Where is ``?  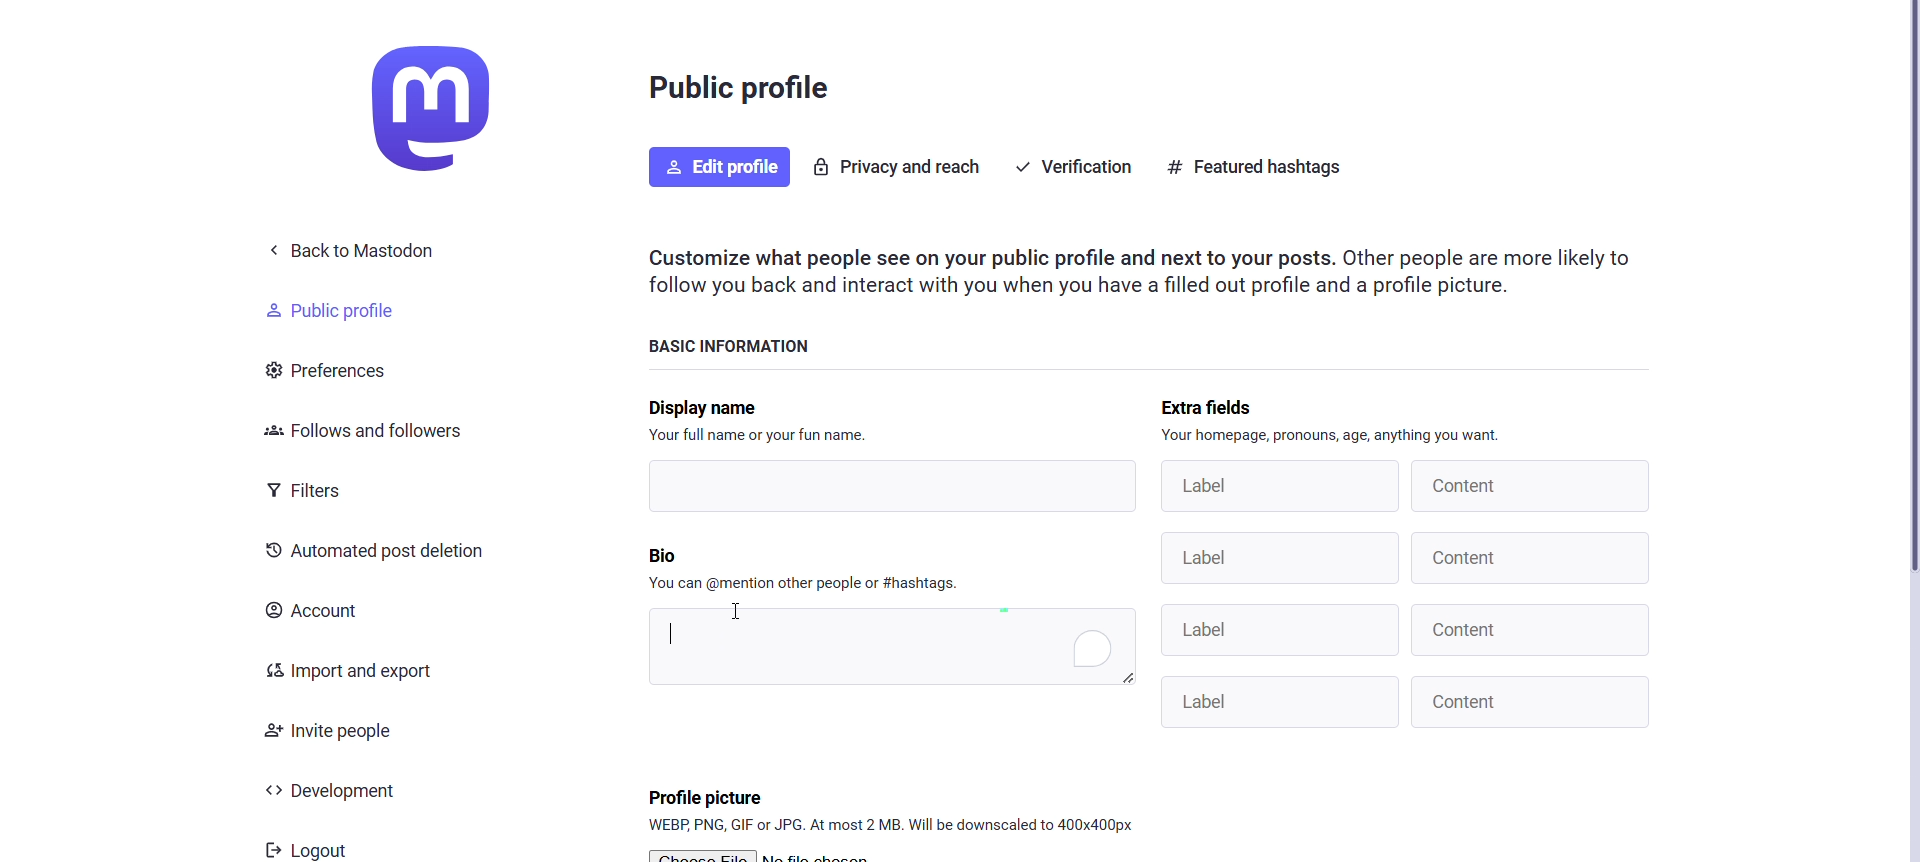  is located at coordinates (1283, 701).